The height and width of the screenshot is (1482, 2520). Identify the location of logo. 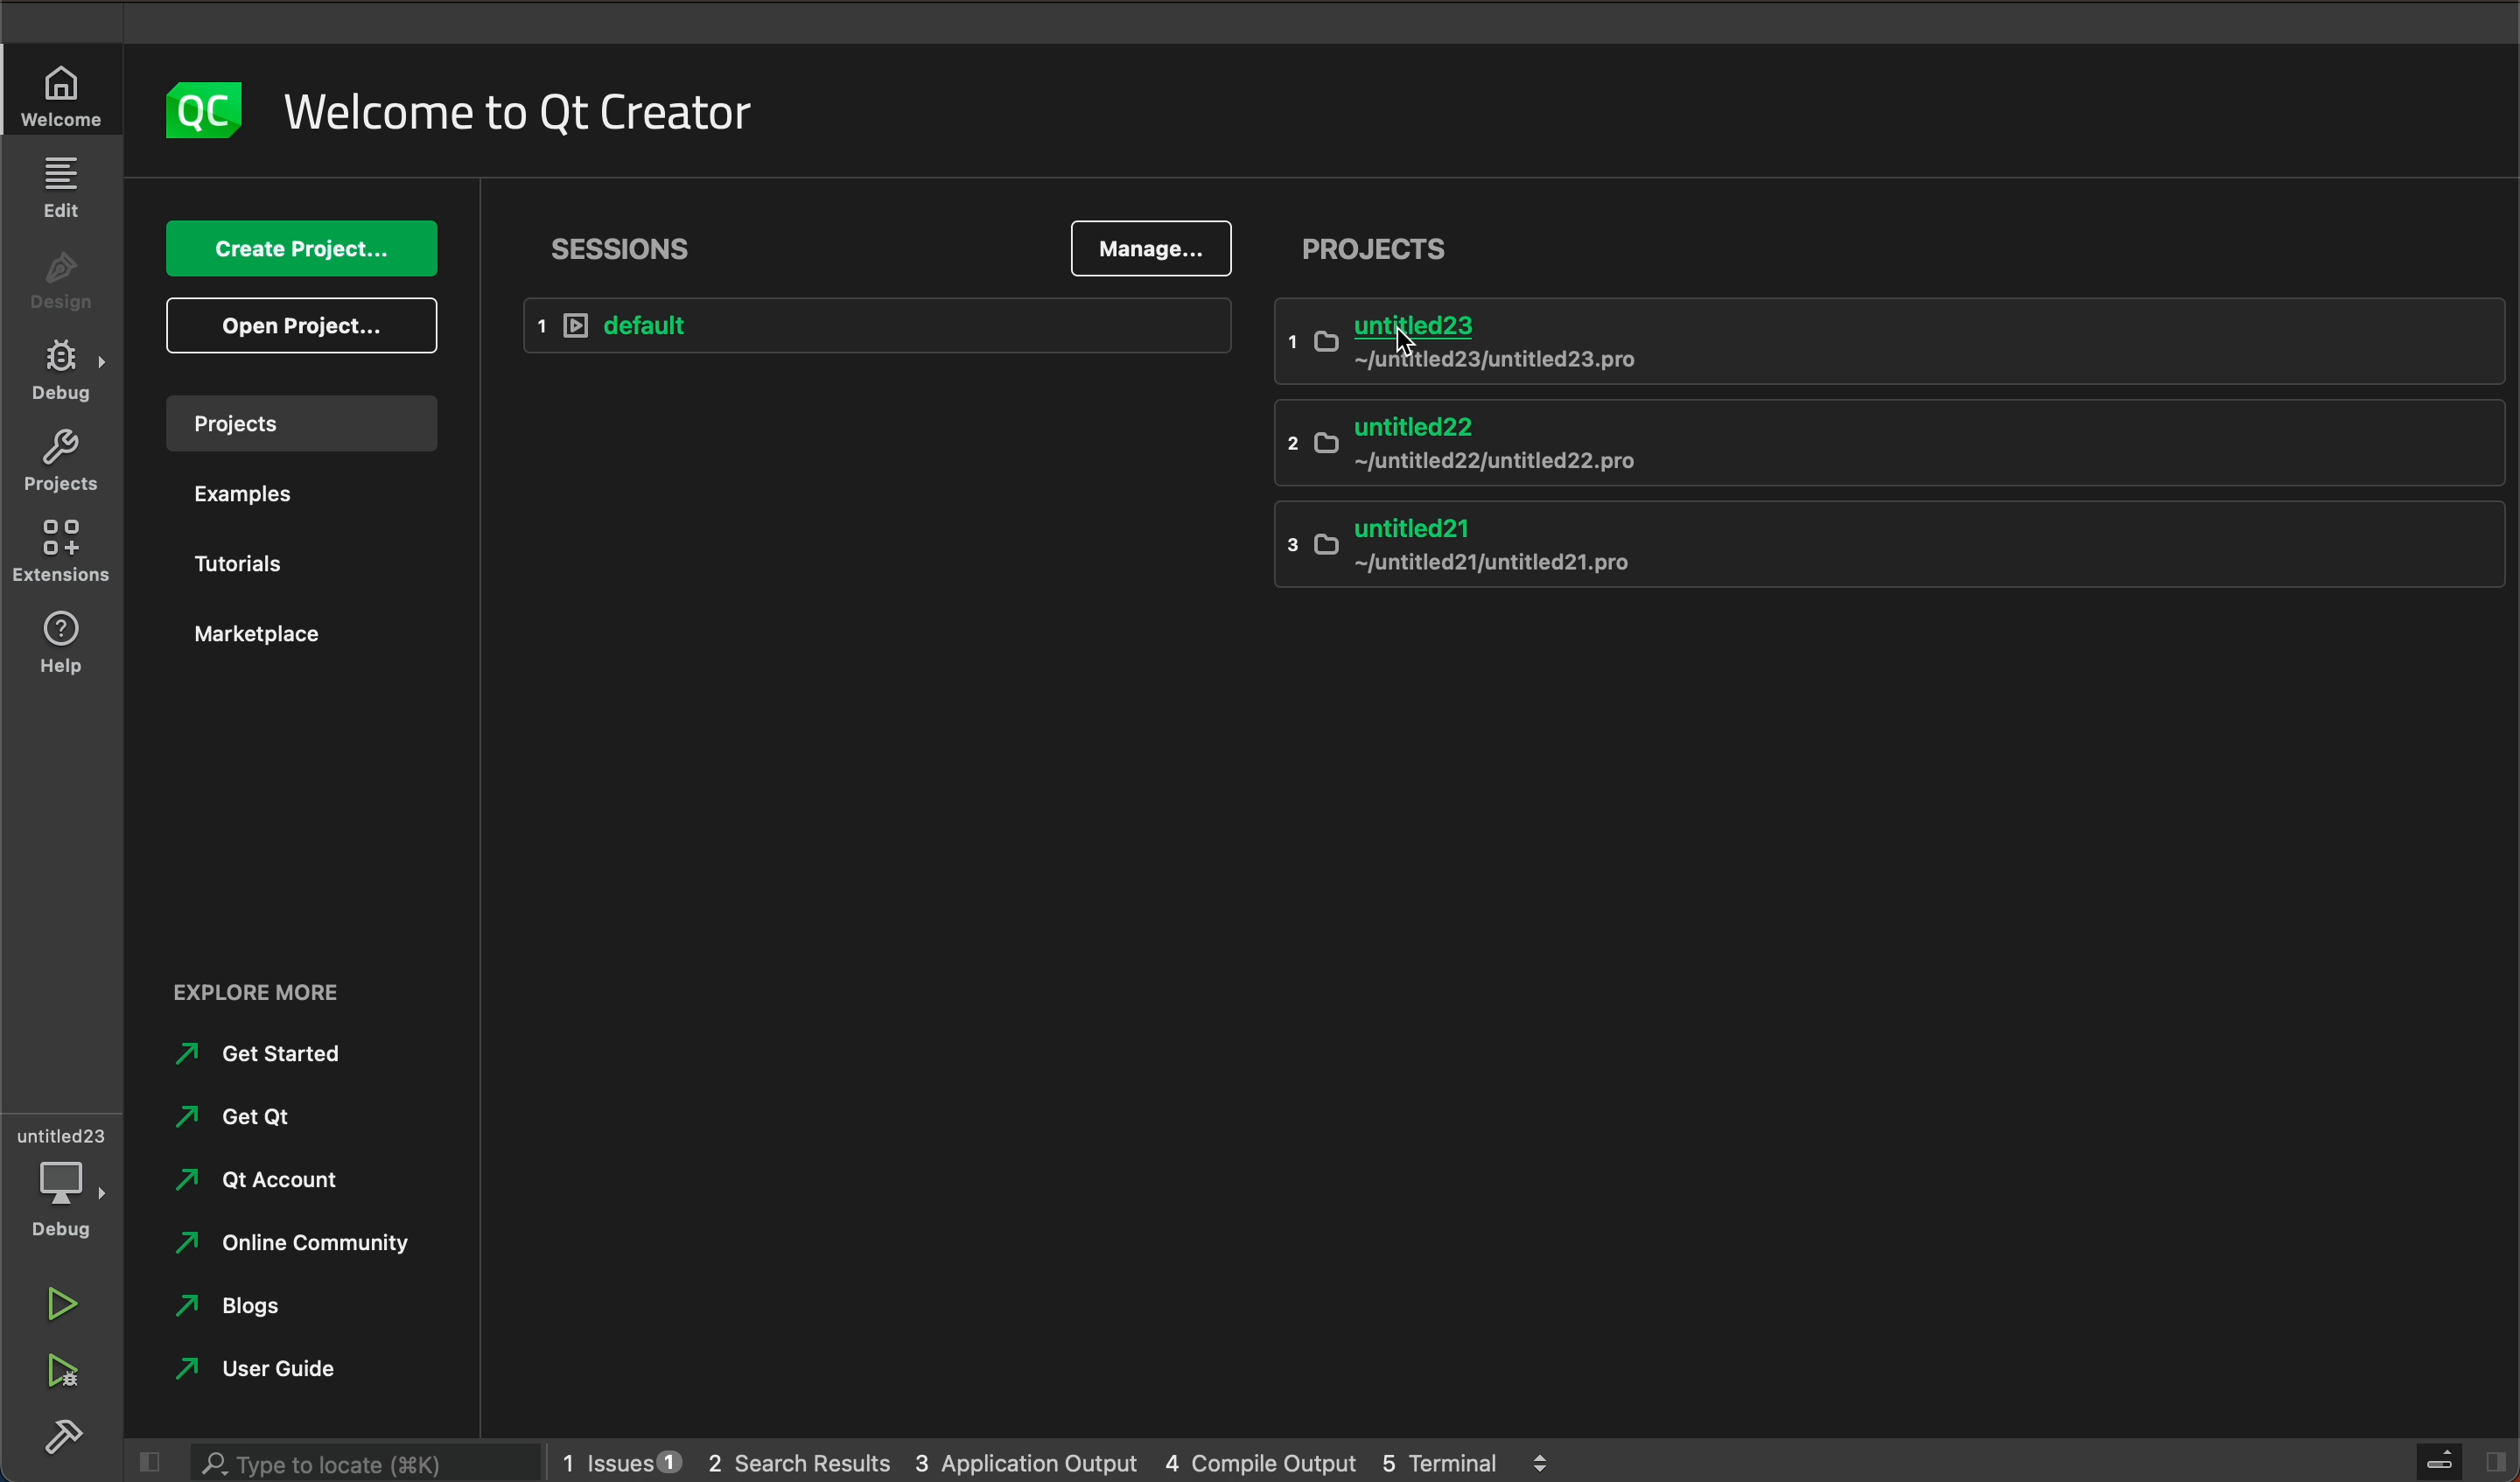
(205, 113).